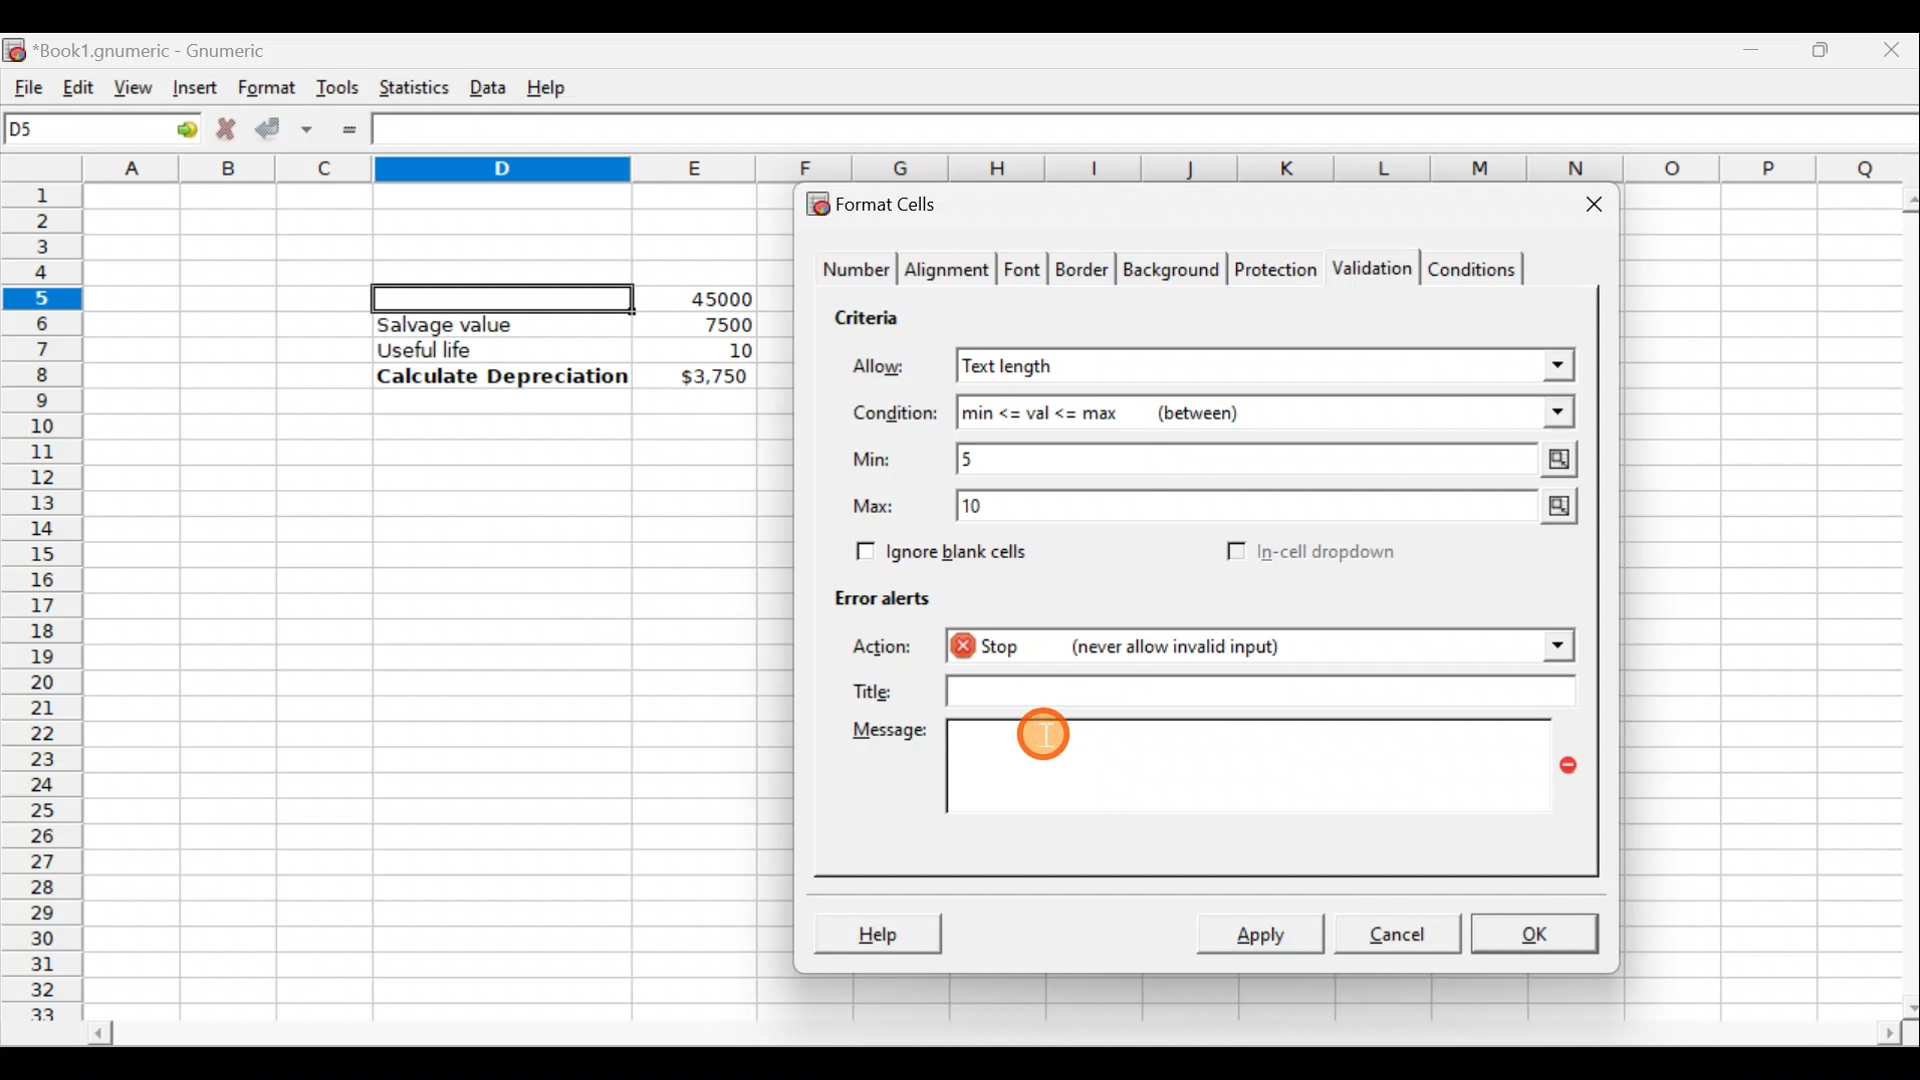  I want to click on View, so click(134, 86).